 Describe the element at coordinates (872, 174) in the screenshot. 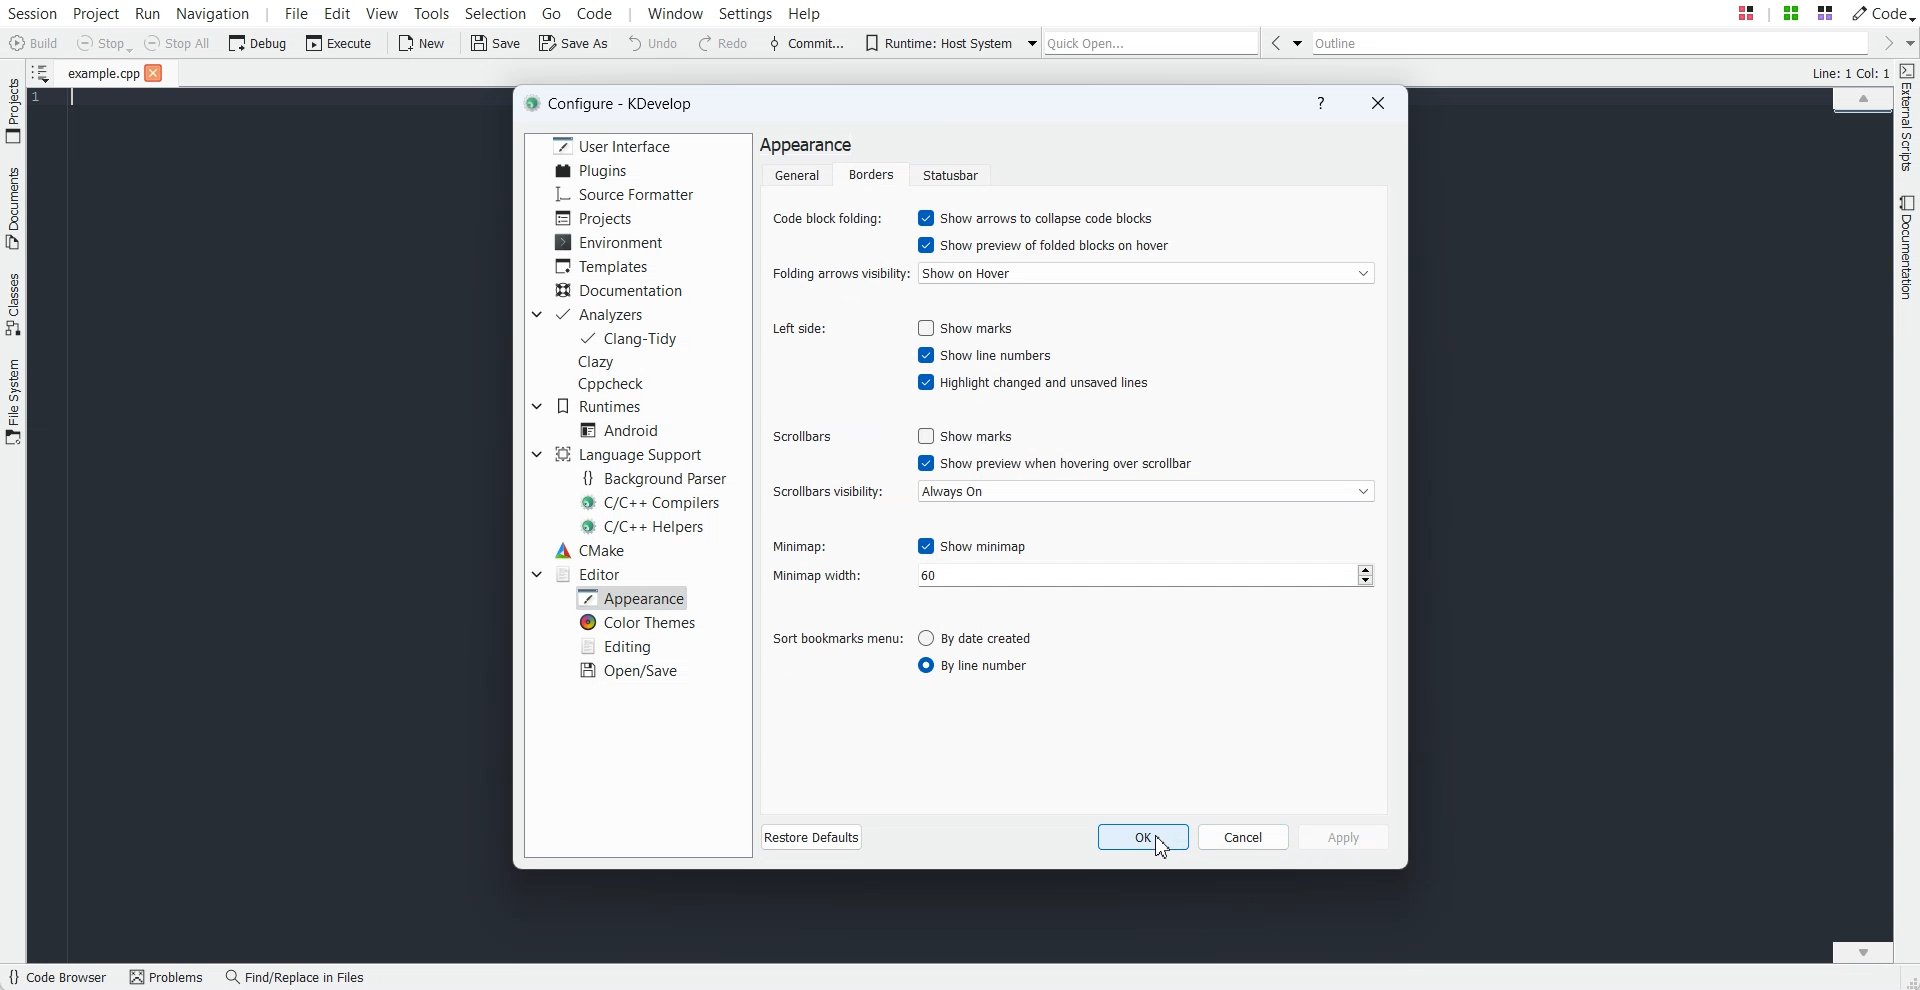

I see `Borders` at that location.